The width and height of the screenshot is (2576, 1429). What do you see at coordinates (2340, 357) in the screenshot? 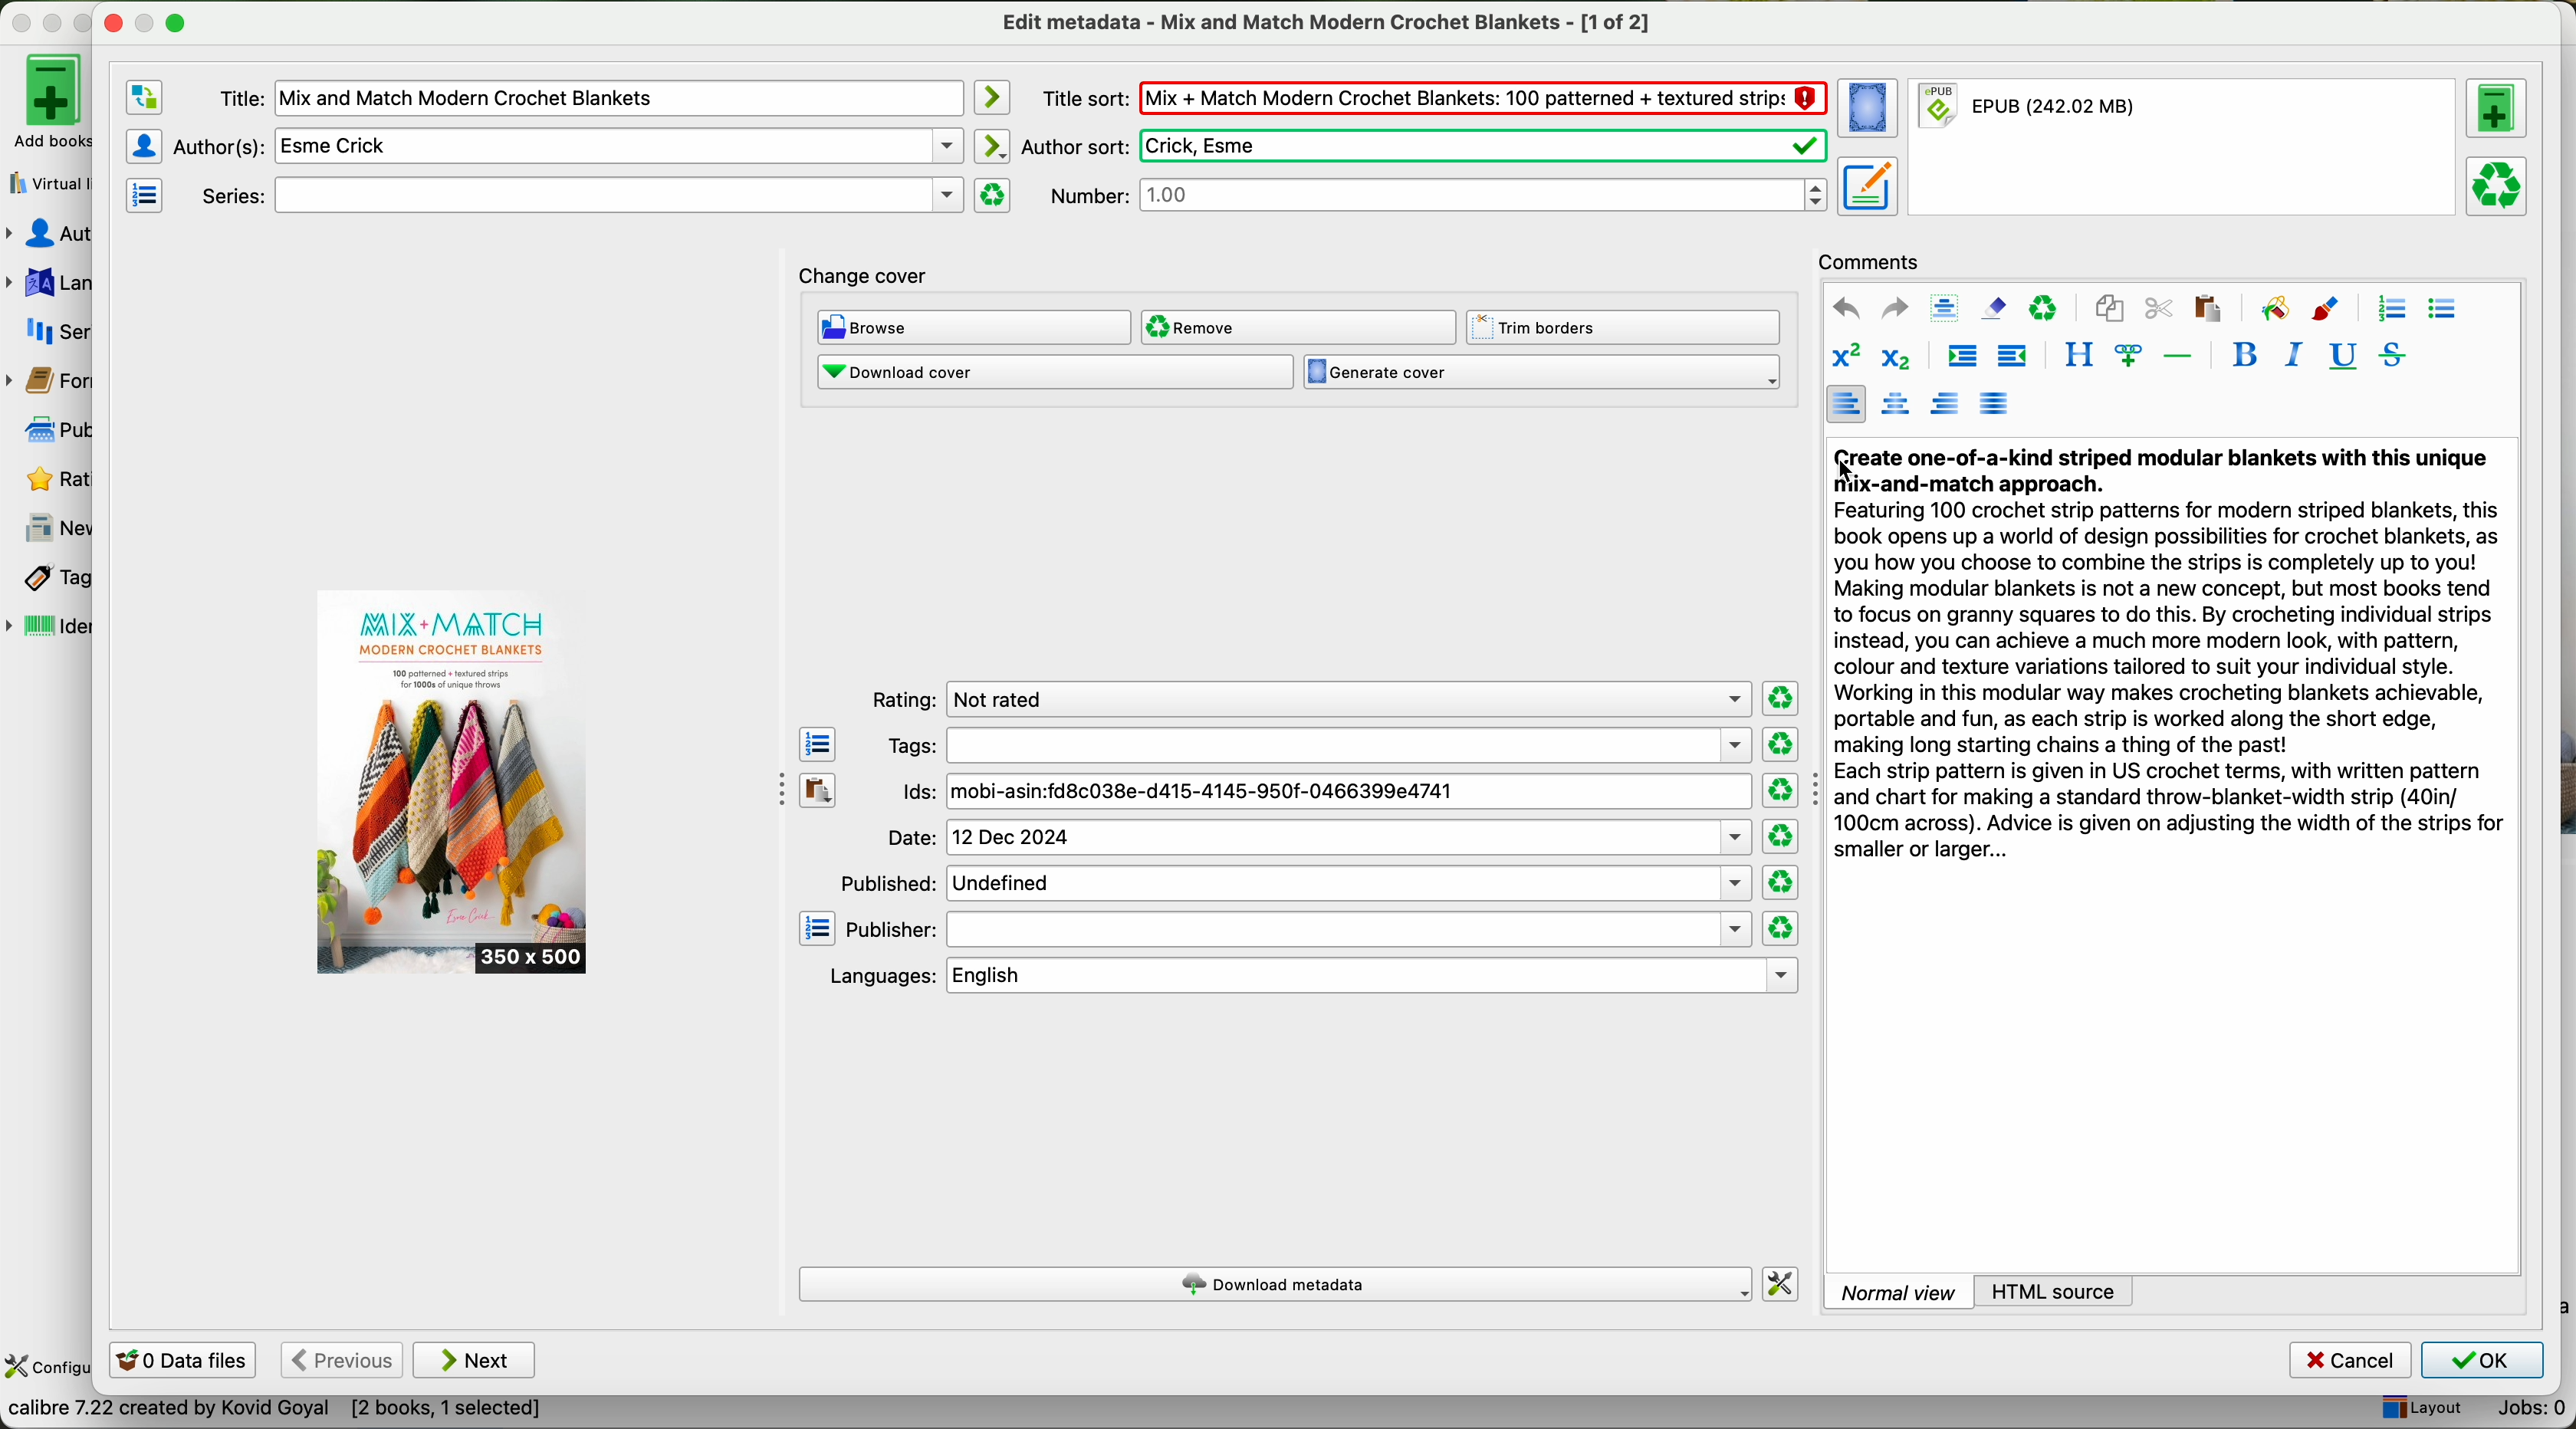
I see `underline` at bounding box center [2340, 357].